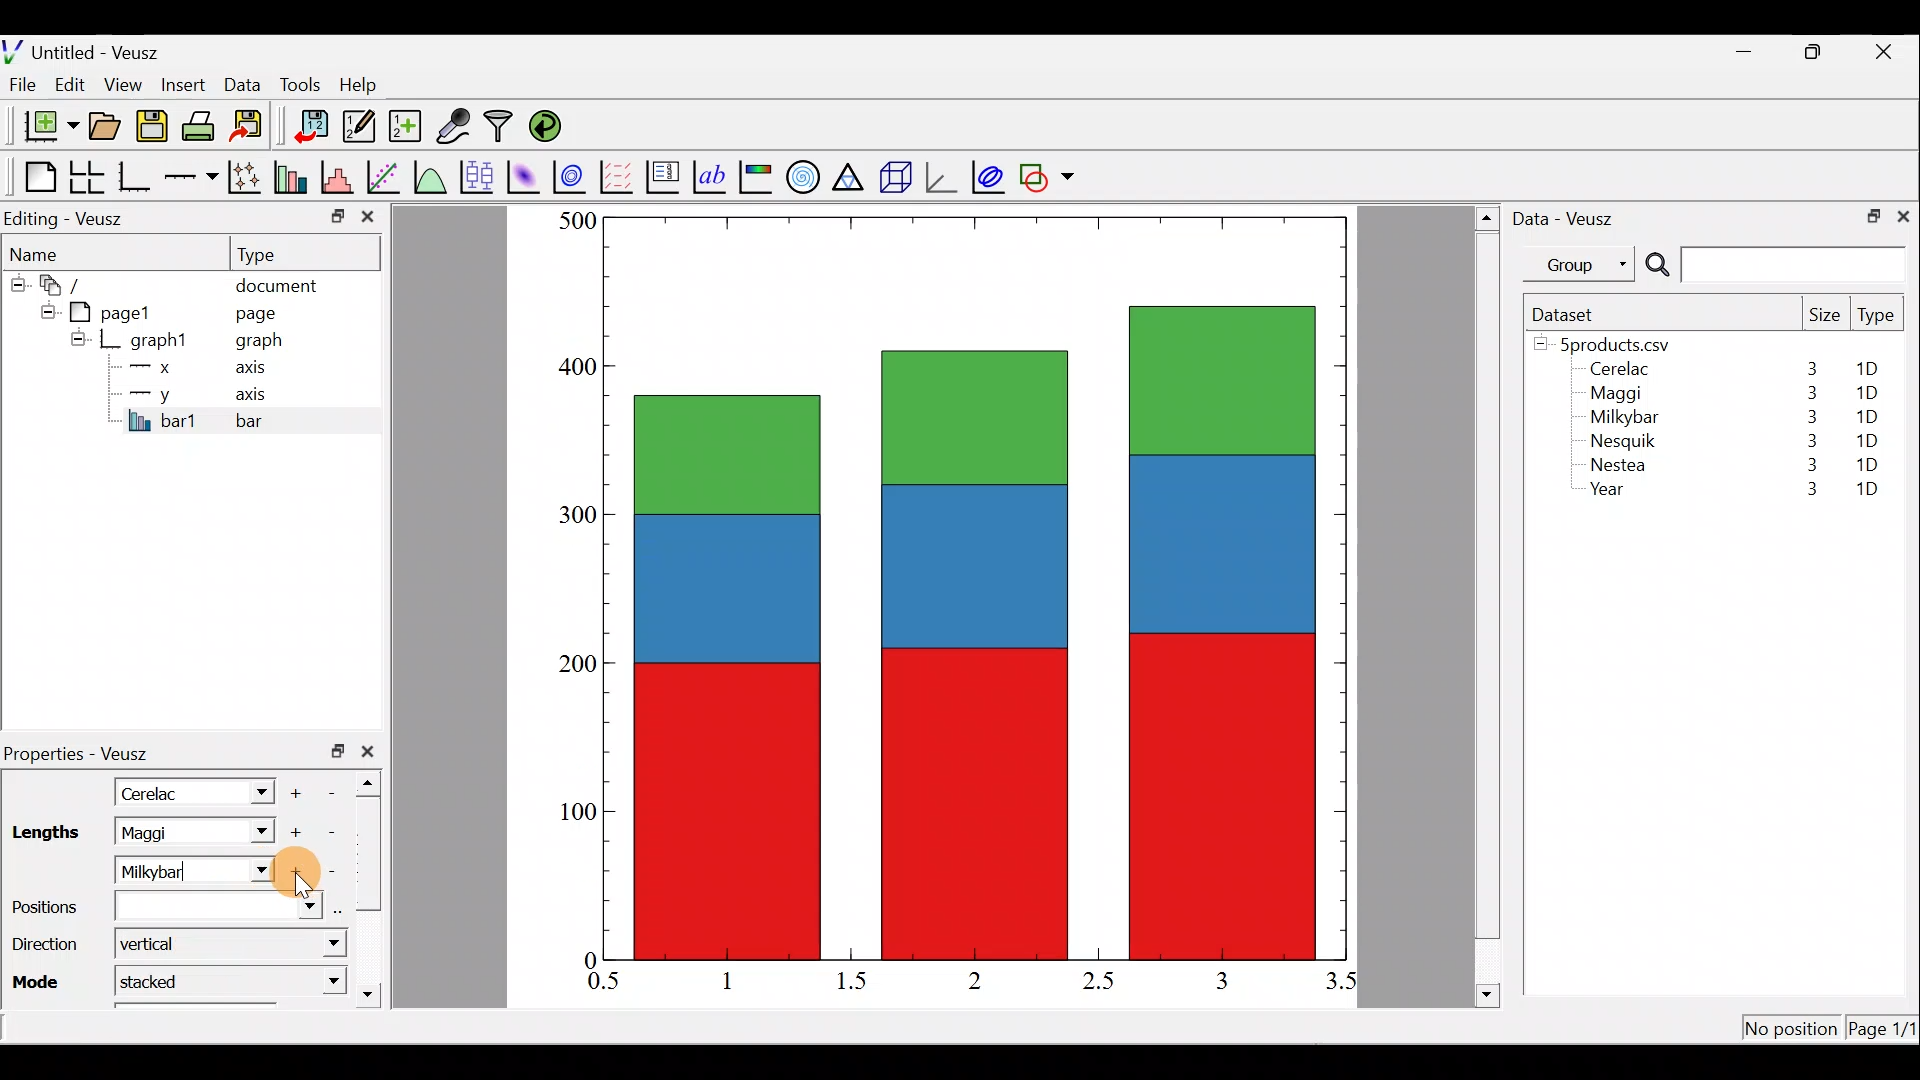 This screenshot has height=1080, width=1920. Describe the element at coordinates (1613, 343) in the screenshot. I see `5products.csv` at that location.